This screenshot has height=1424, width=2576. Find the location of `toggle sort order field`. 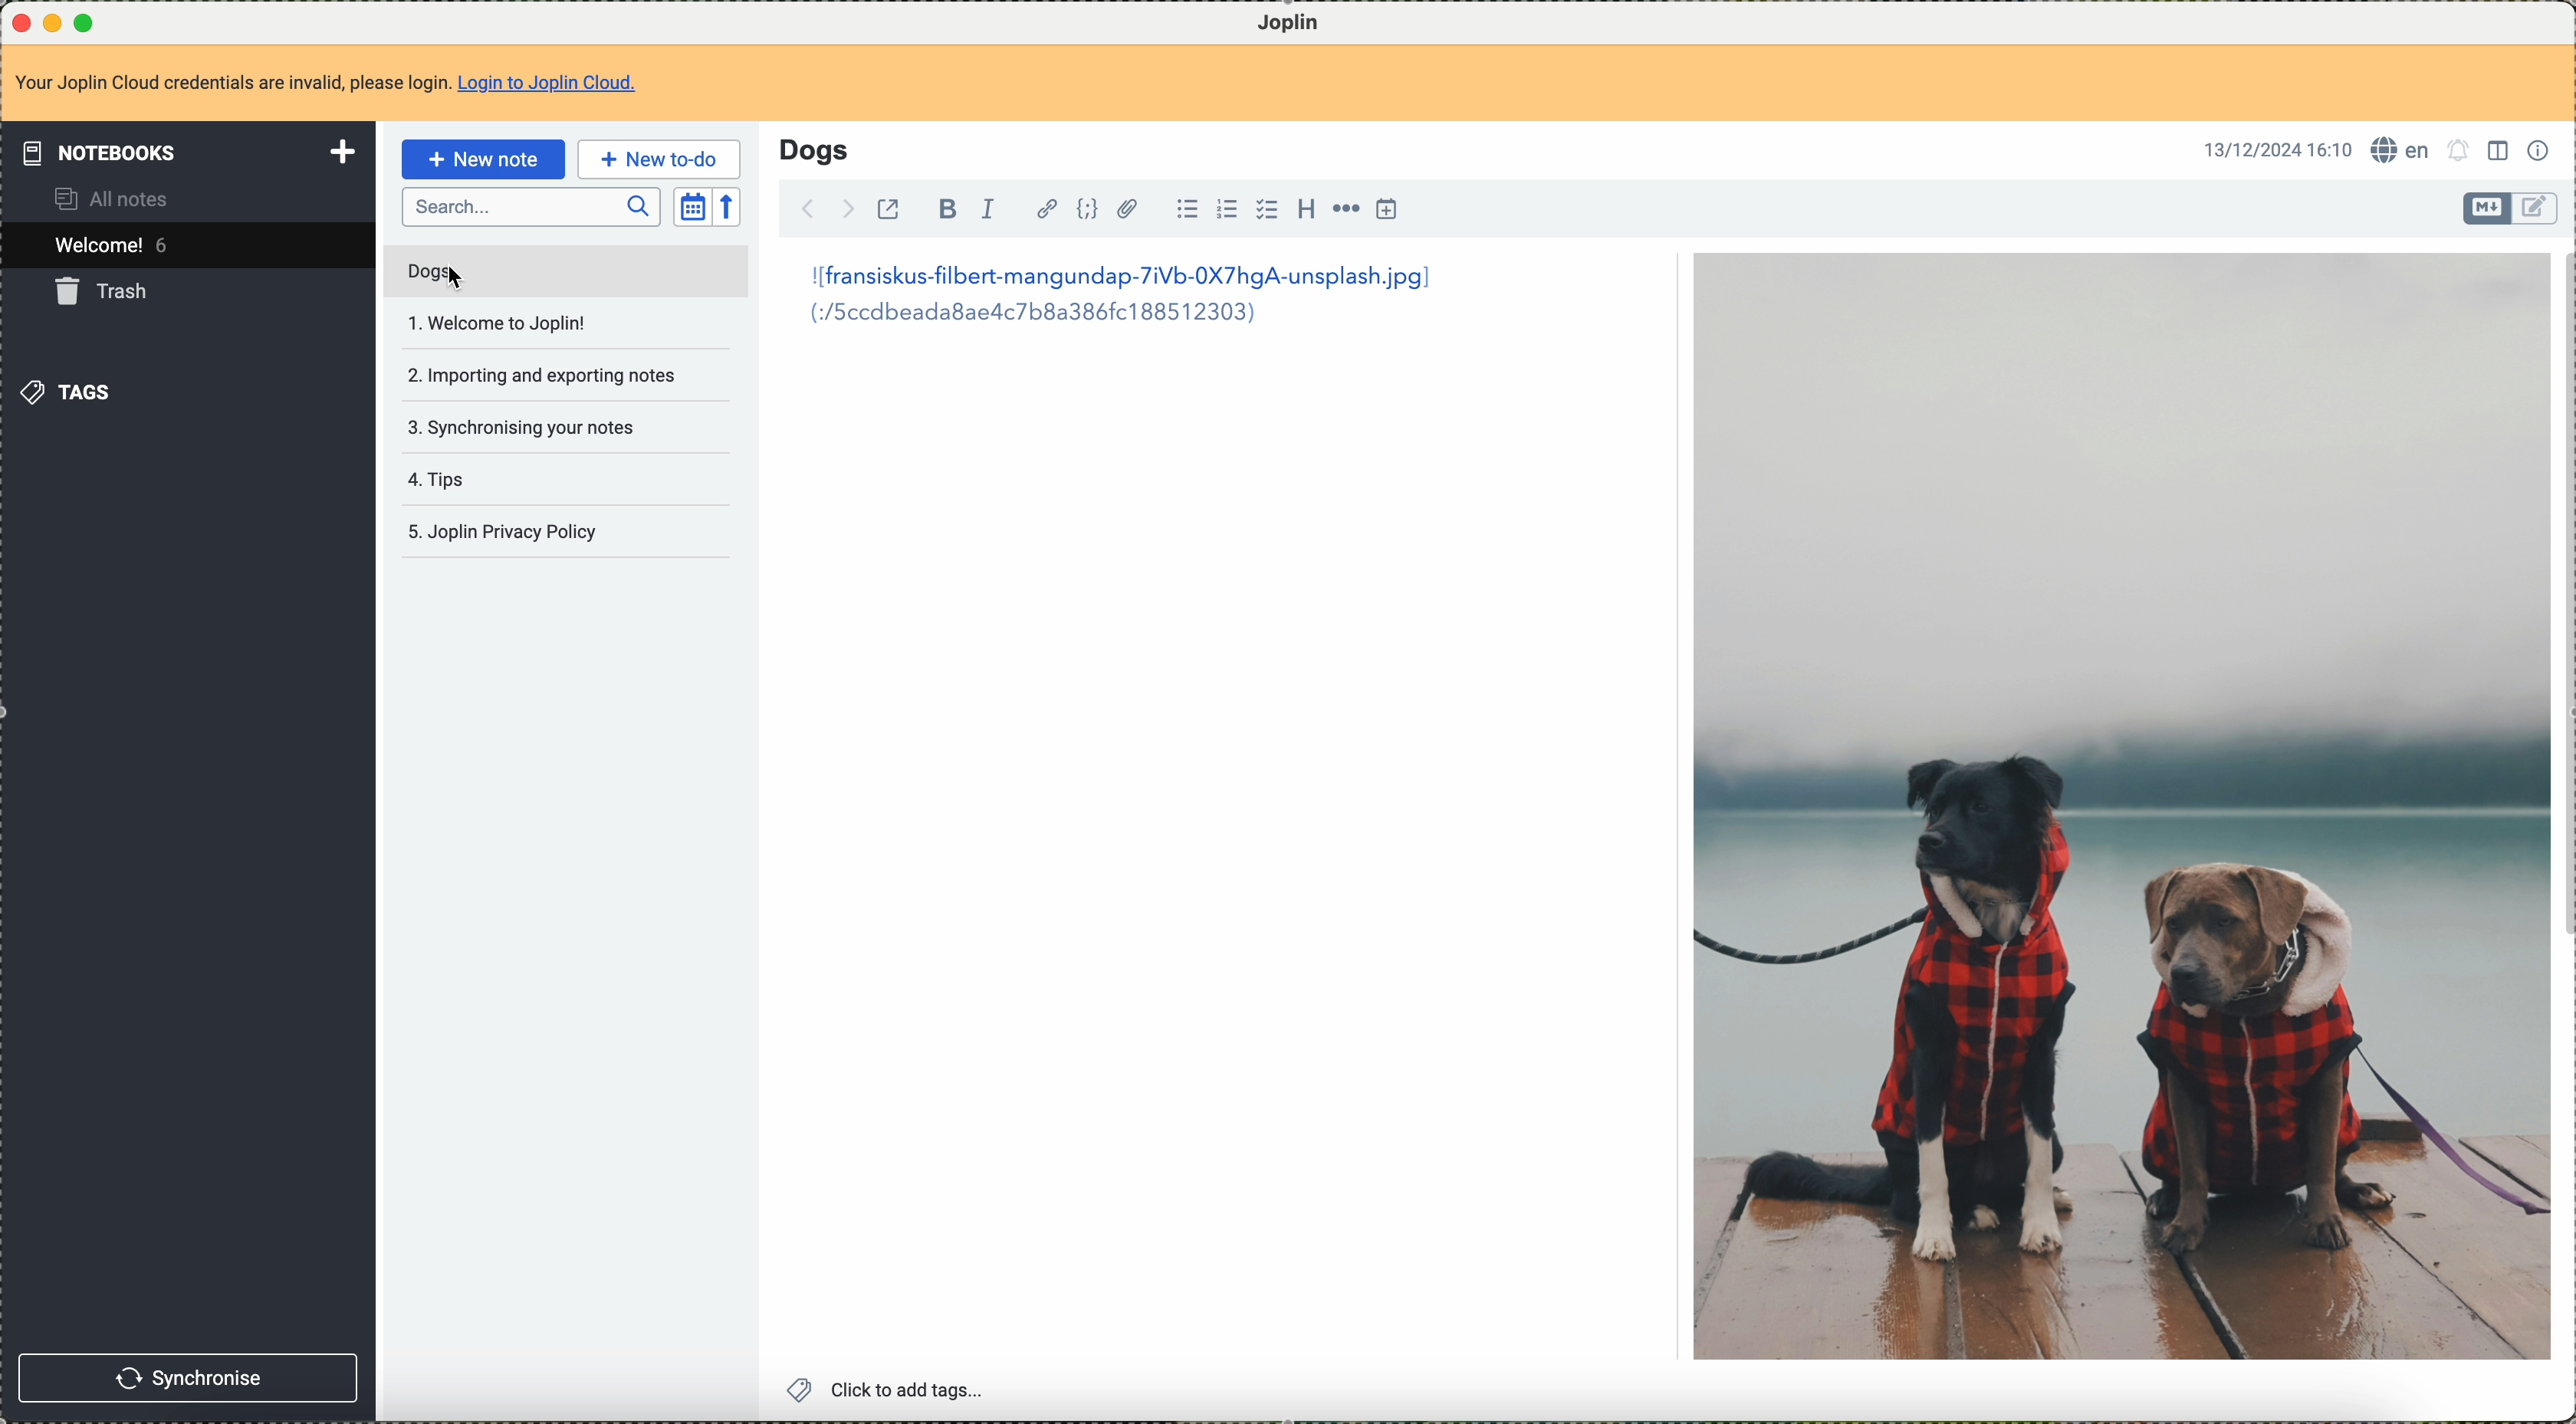

toggle sort order field is located at coordinates (691, 205).